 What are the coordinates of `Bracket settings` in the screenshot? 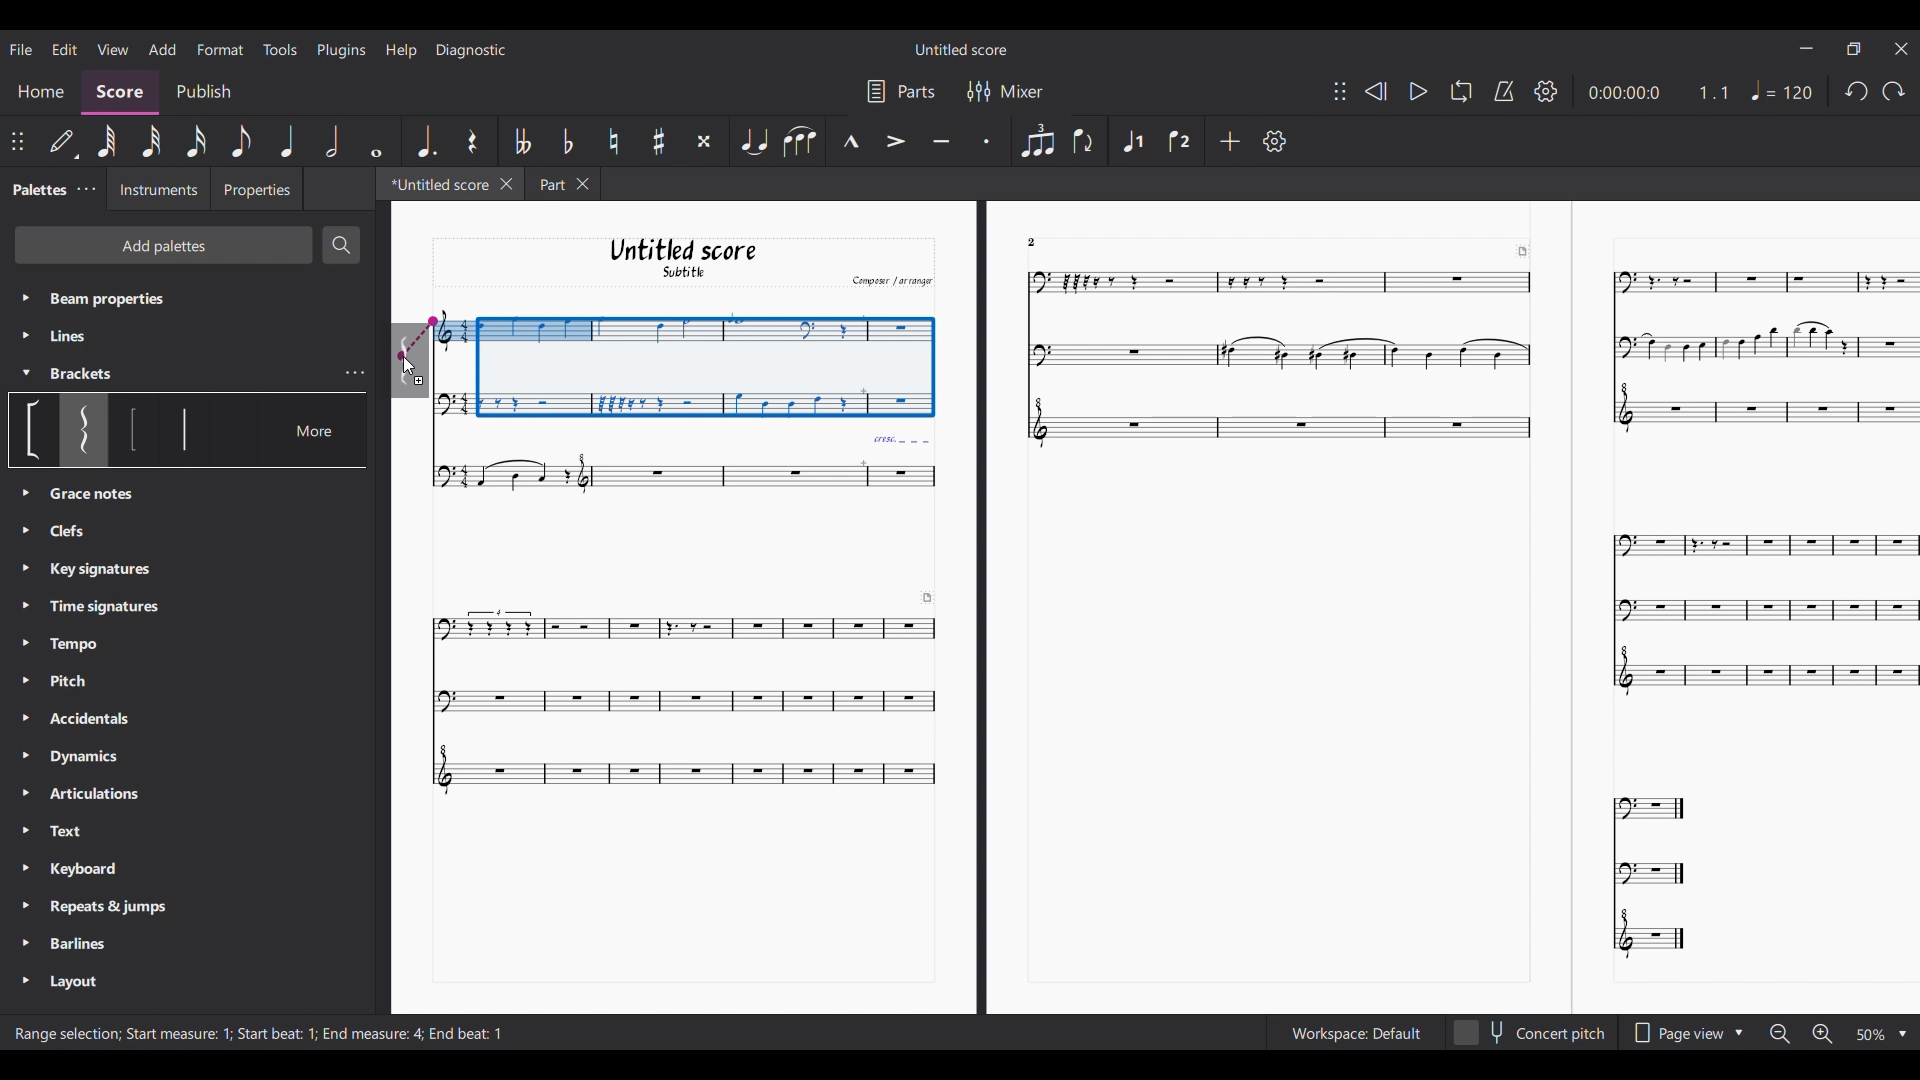 It's located at (356, 373).